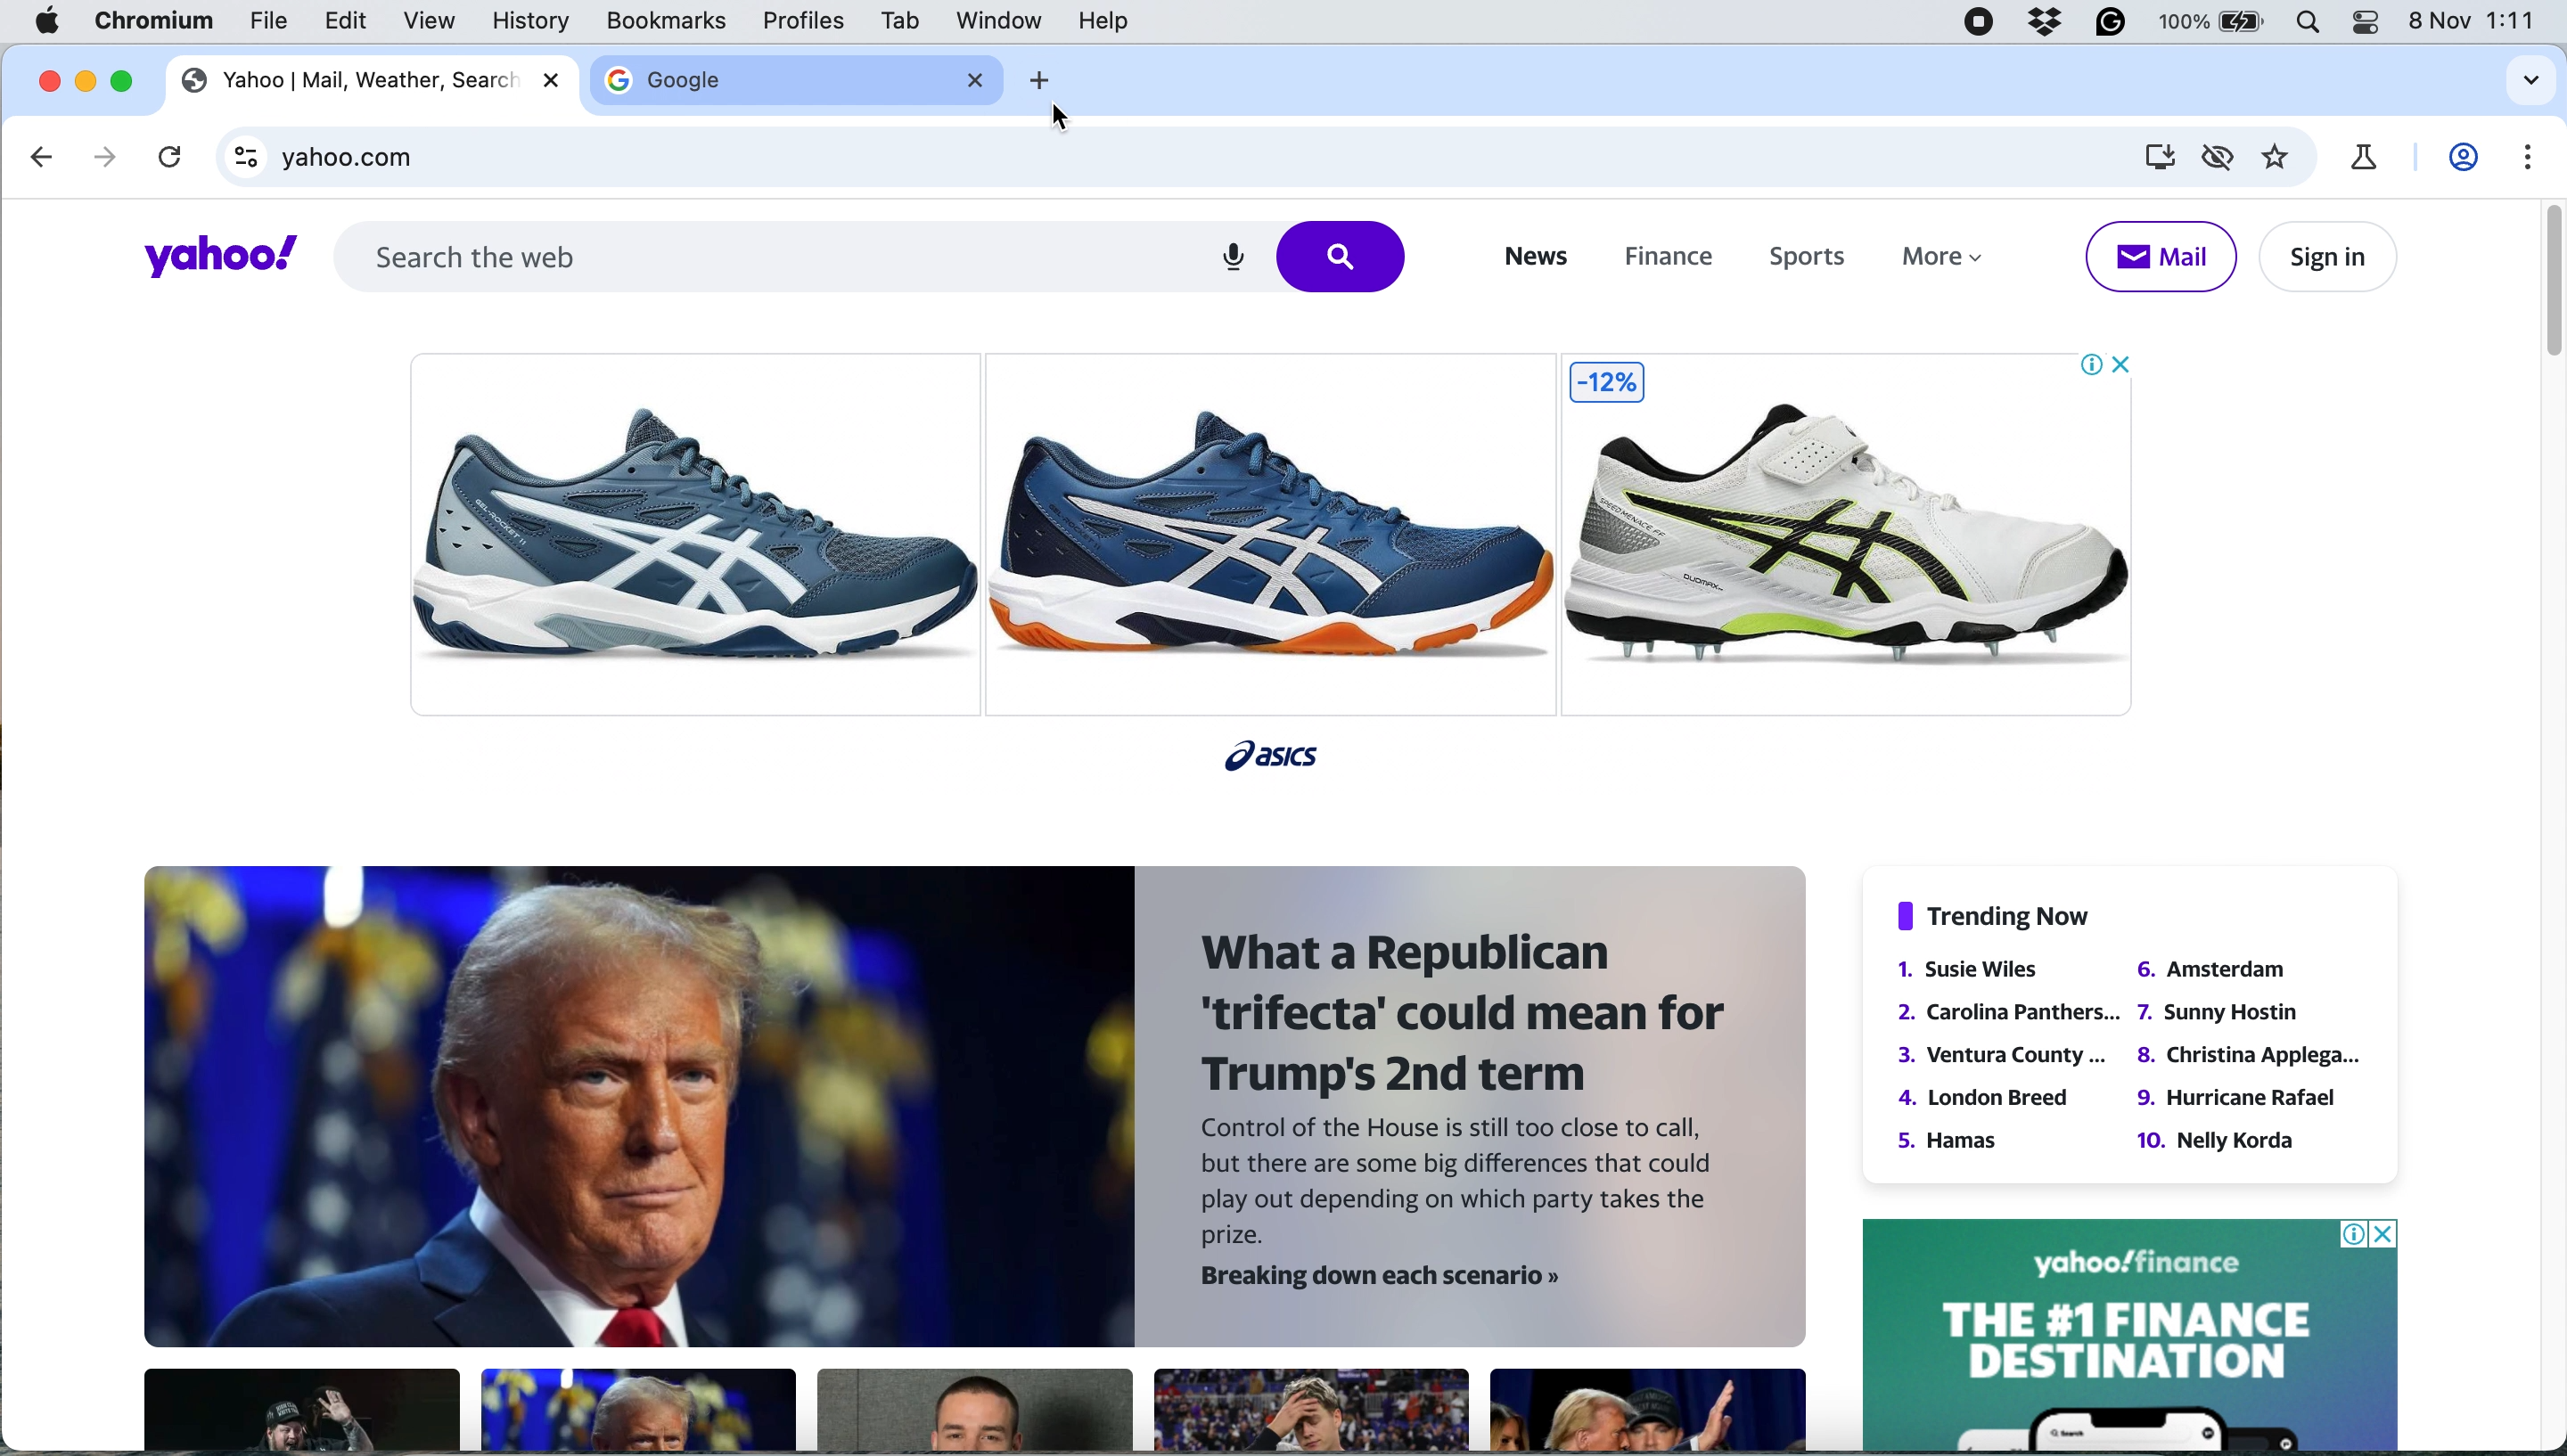 Image resolution: width=2567 pixels, height=1456 pixels. What do you see at coordinates (527, 21) in the screenshot?
I see `history` at bounding box center [527, 21].